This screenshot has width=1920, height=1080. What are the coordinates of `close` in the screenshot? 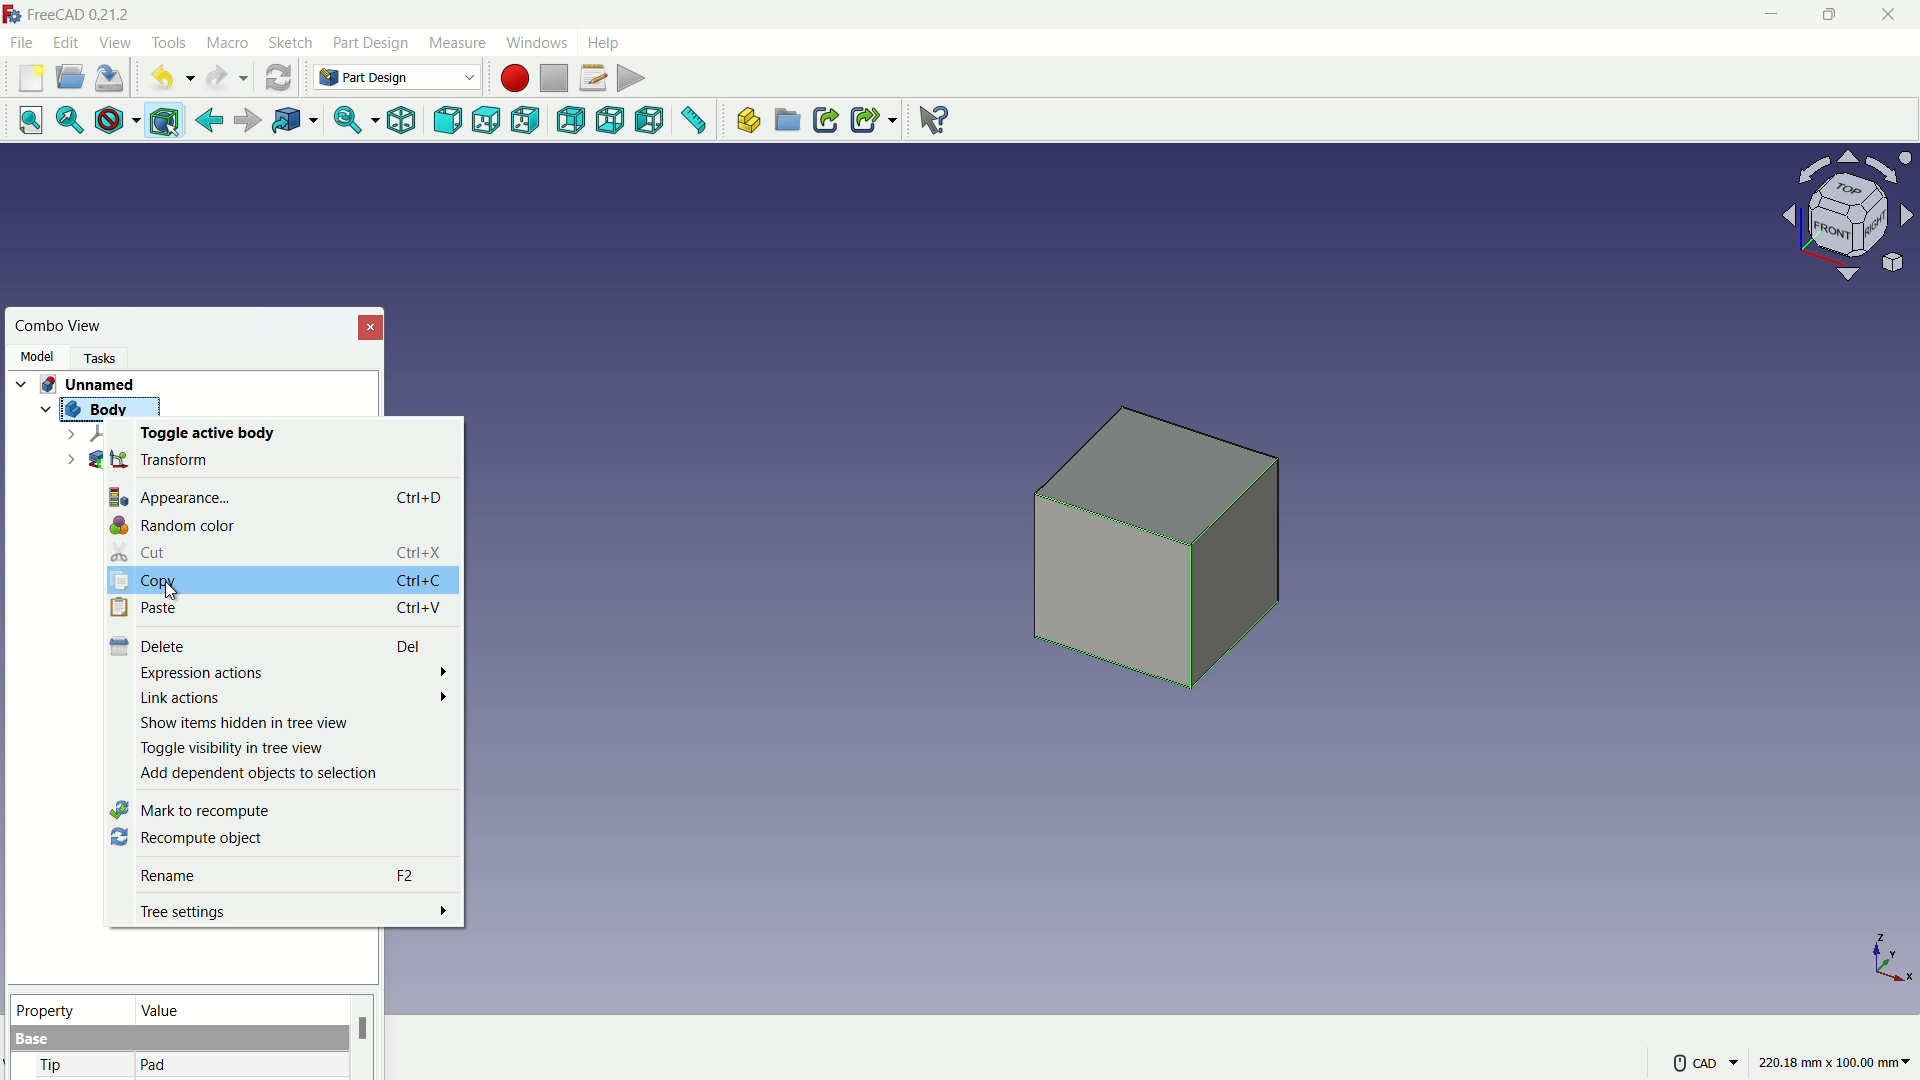 It's located at (372, 326).